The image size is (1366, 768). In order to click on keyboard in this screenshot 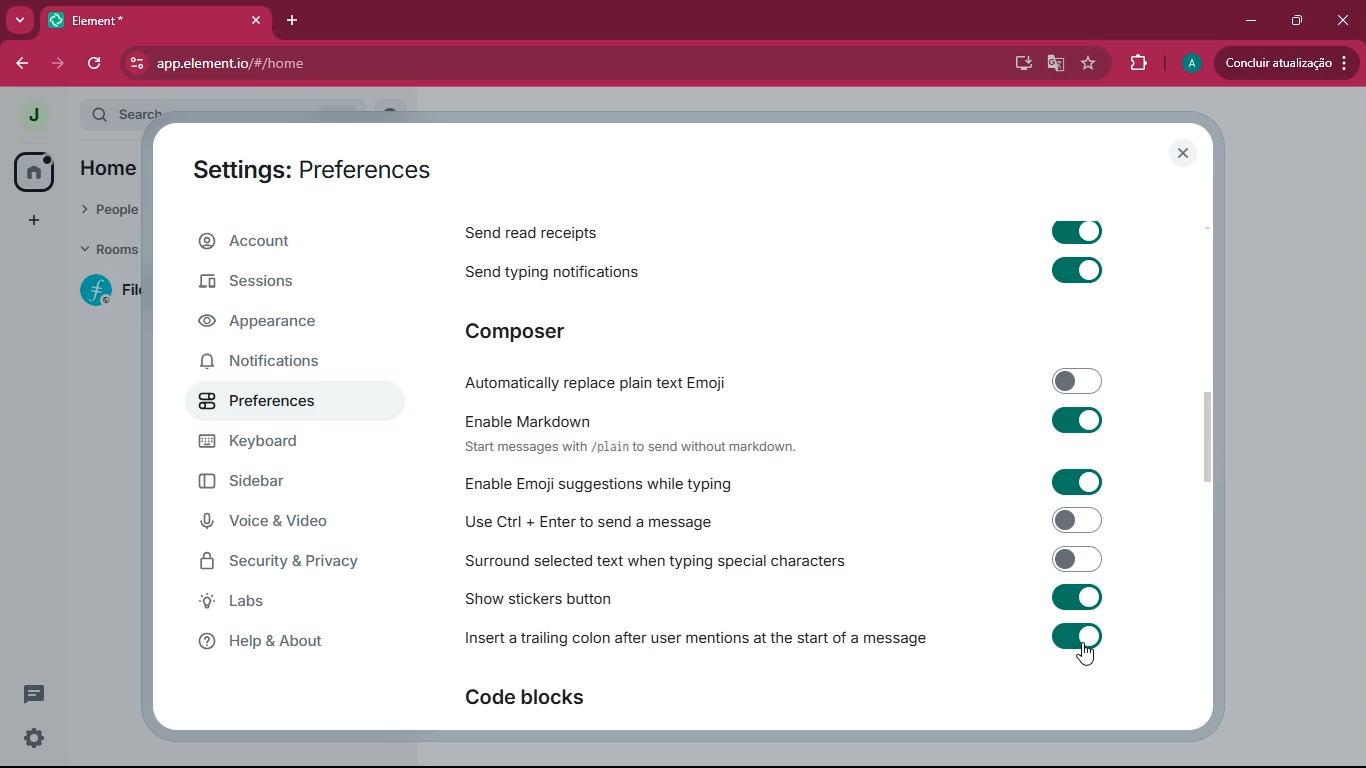, I will do `click(284, 442)`.